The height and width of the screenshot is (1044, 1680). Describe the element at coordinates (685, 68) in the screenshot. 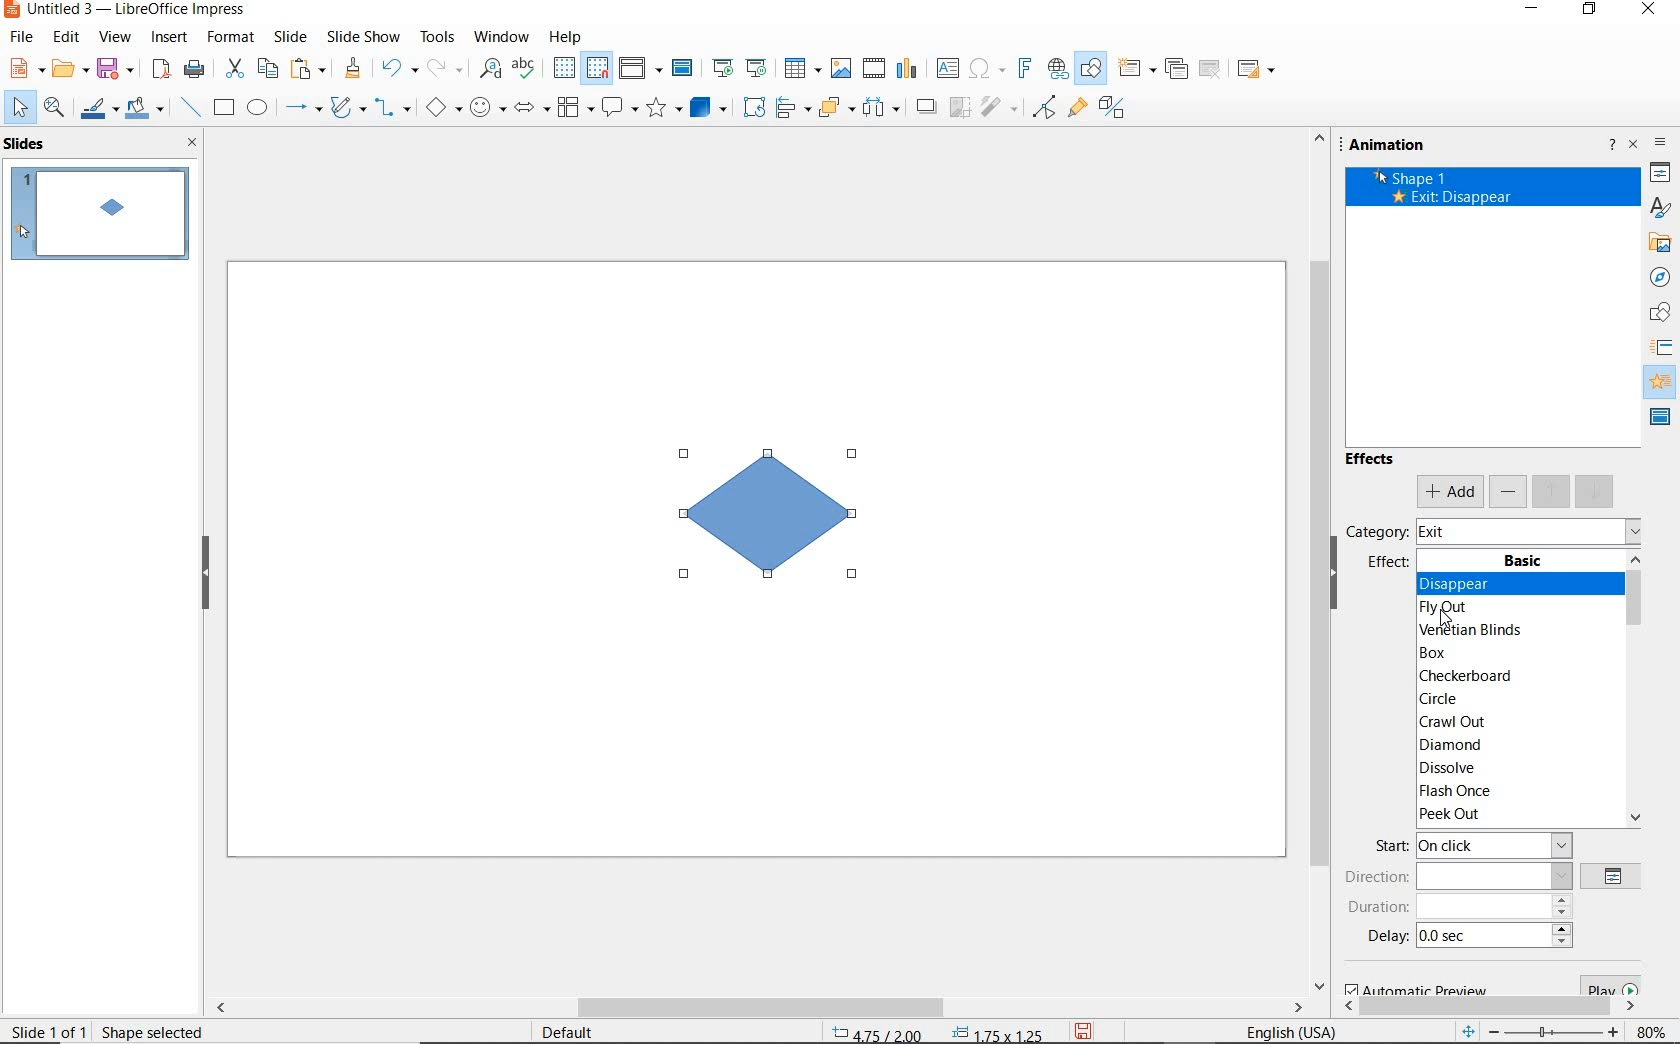

I see `master slide` at that location.